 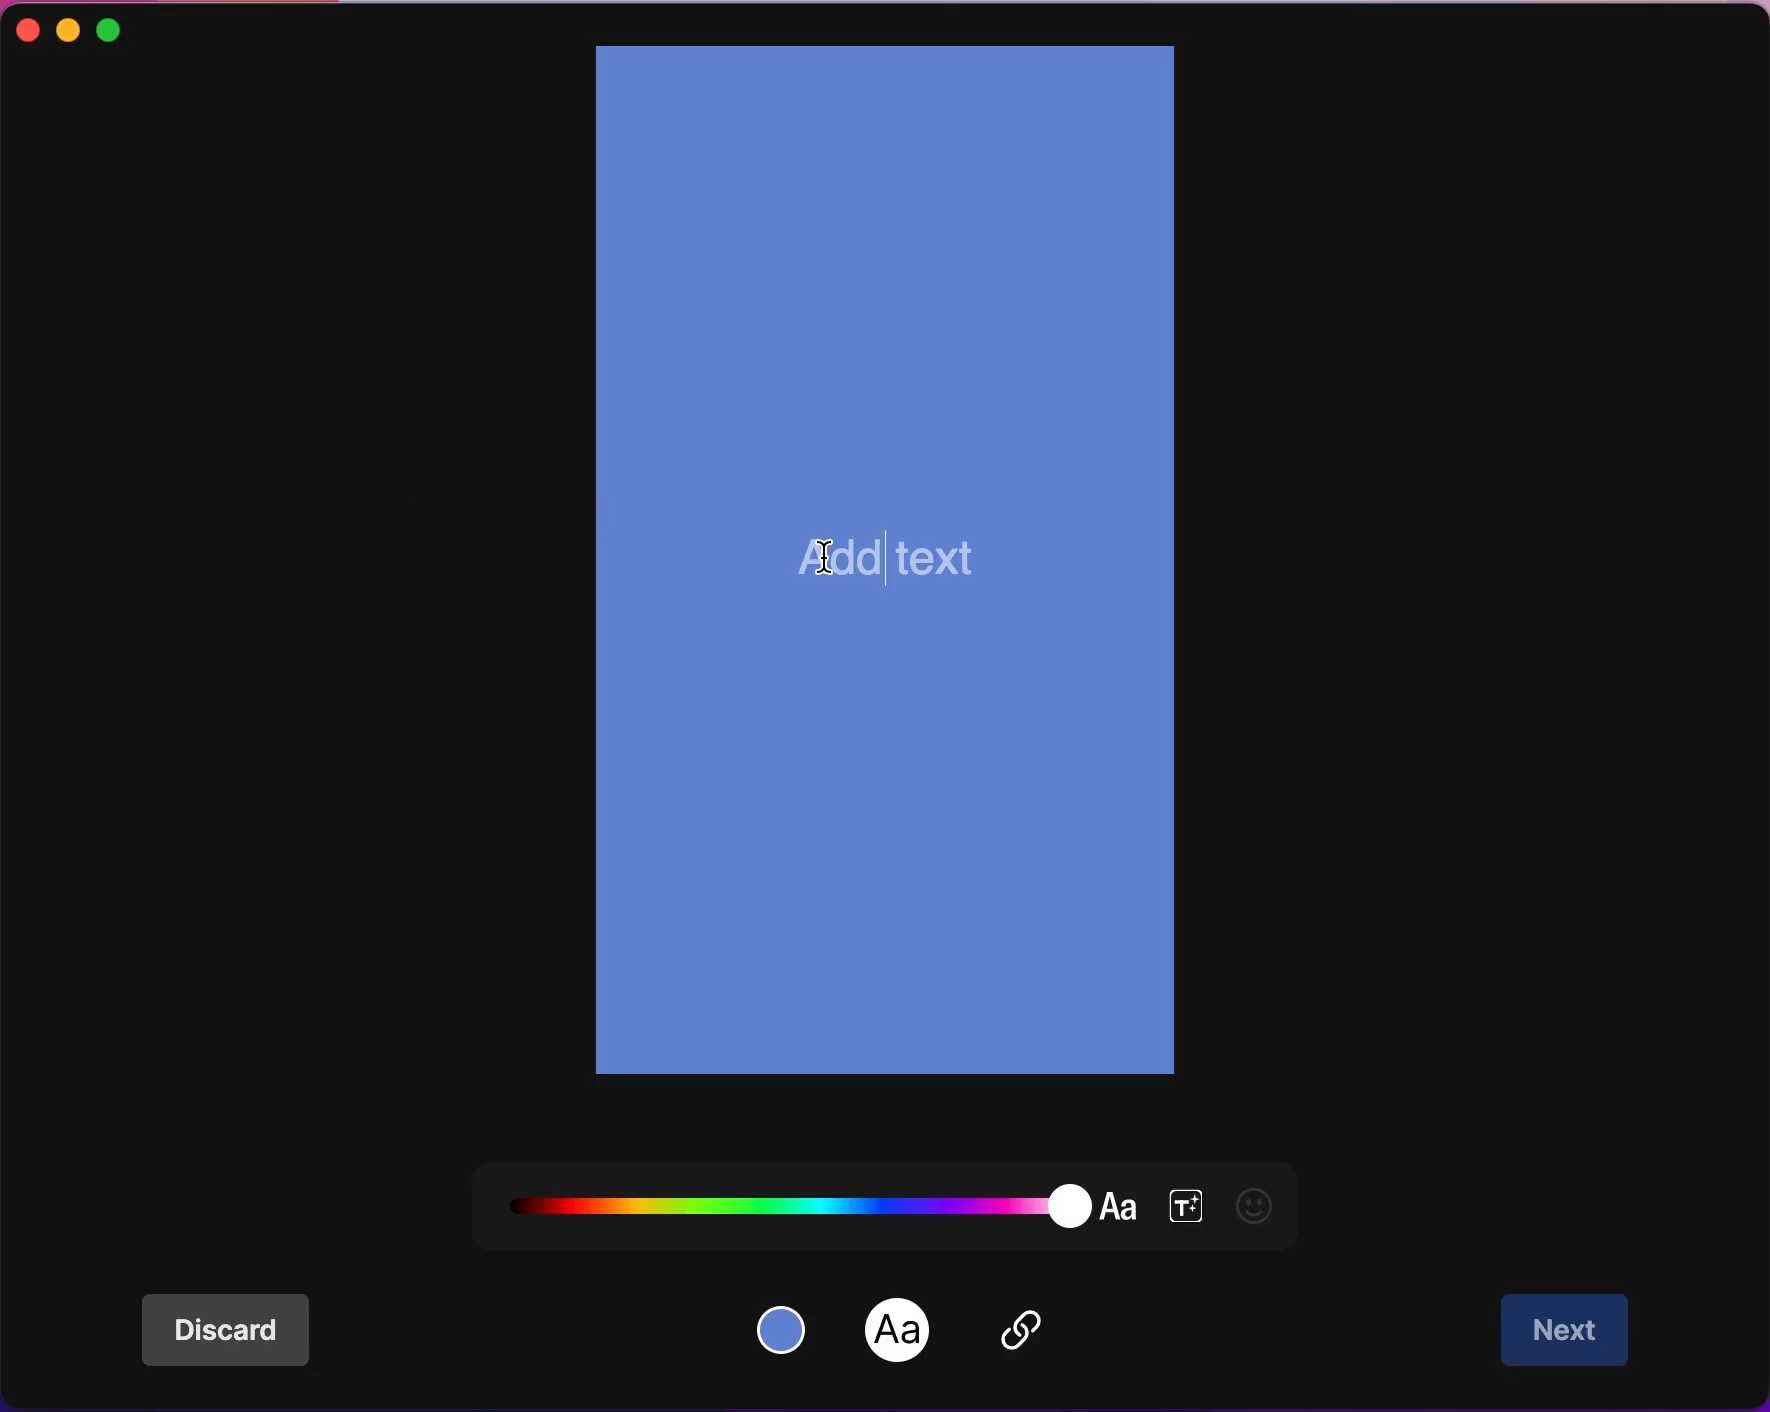 I want to click on cursor, so click(x=826, y=555).